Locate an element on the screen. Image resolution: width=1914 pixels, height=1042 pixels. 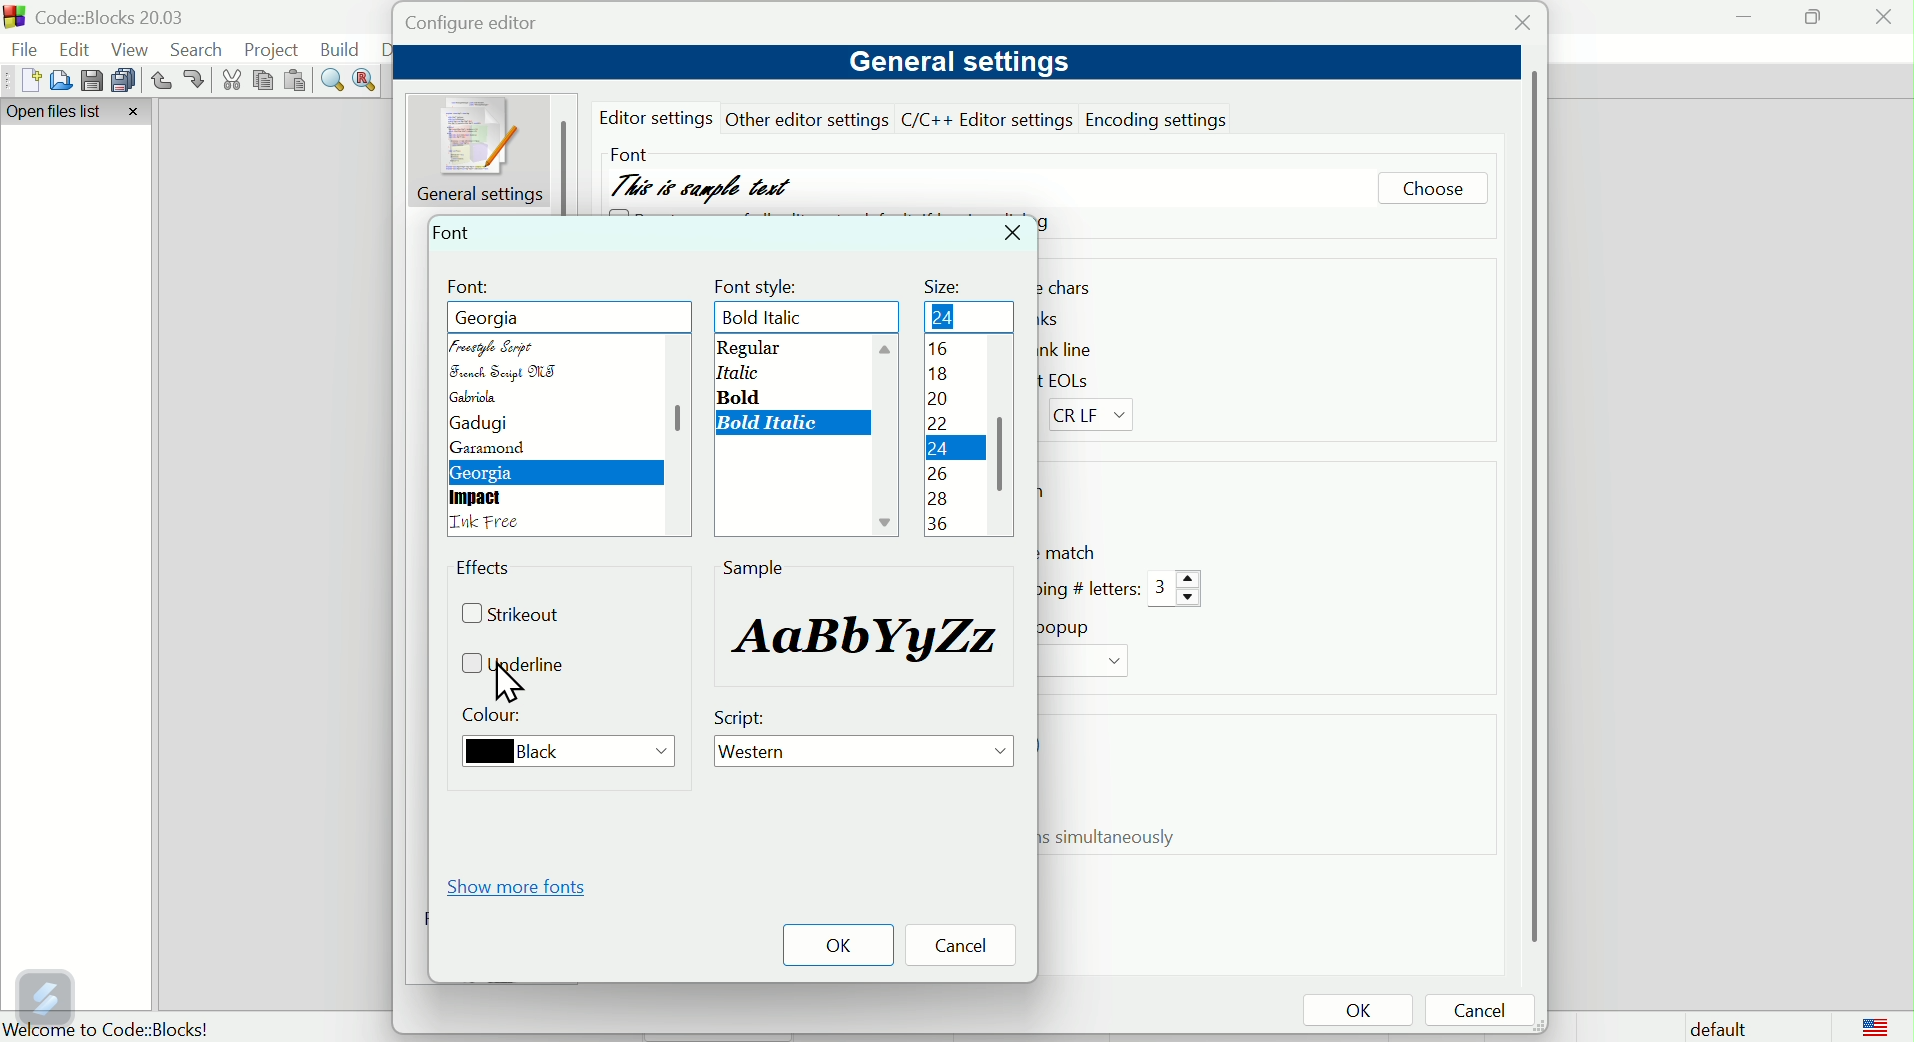
Open file list is located at coordinates (78, 113).